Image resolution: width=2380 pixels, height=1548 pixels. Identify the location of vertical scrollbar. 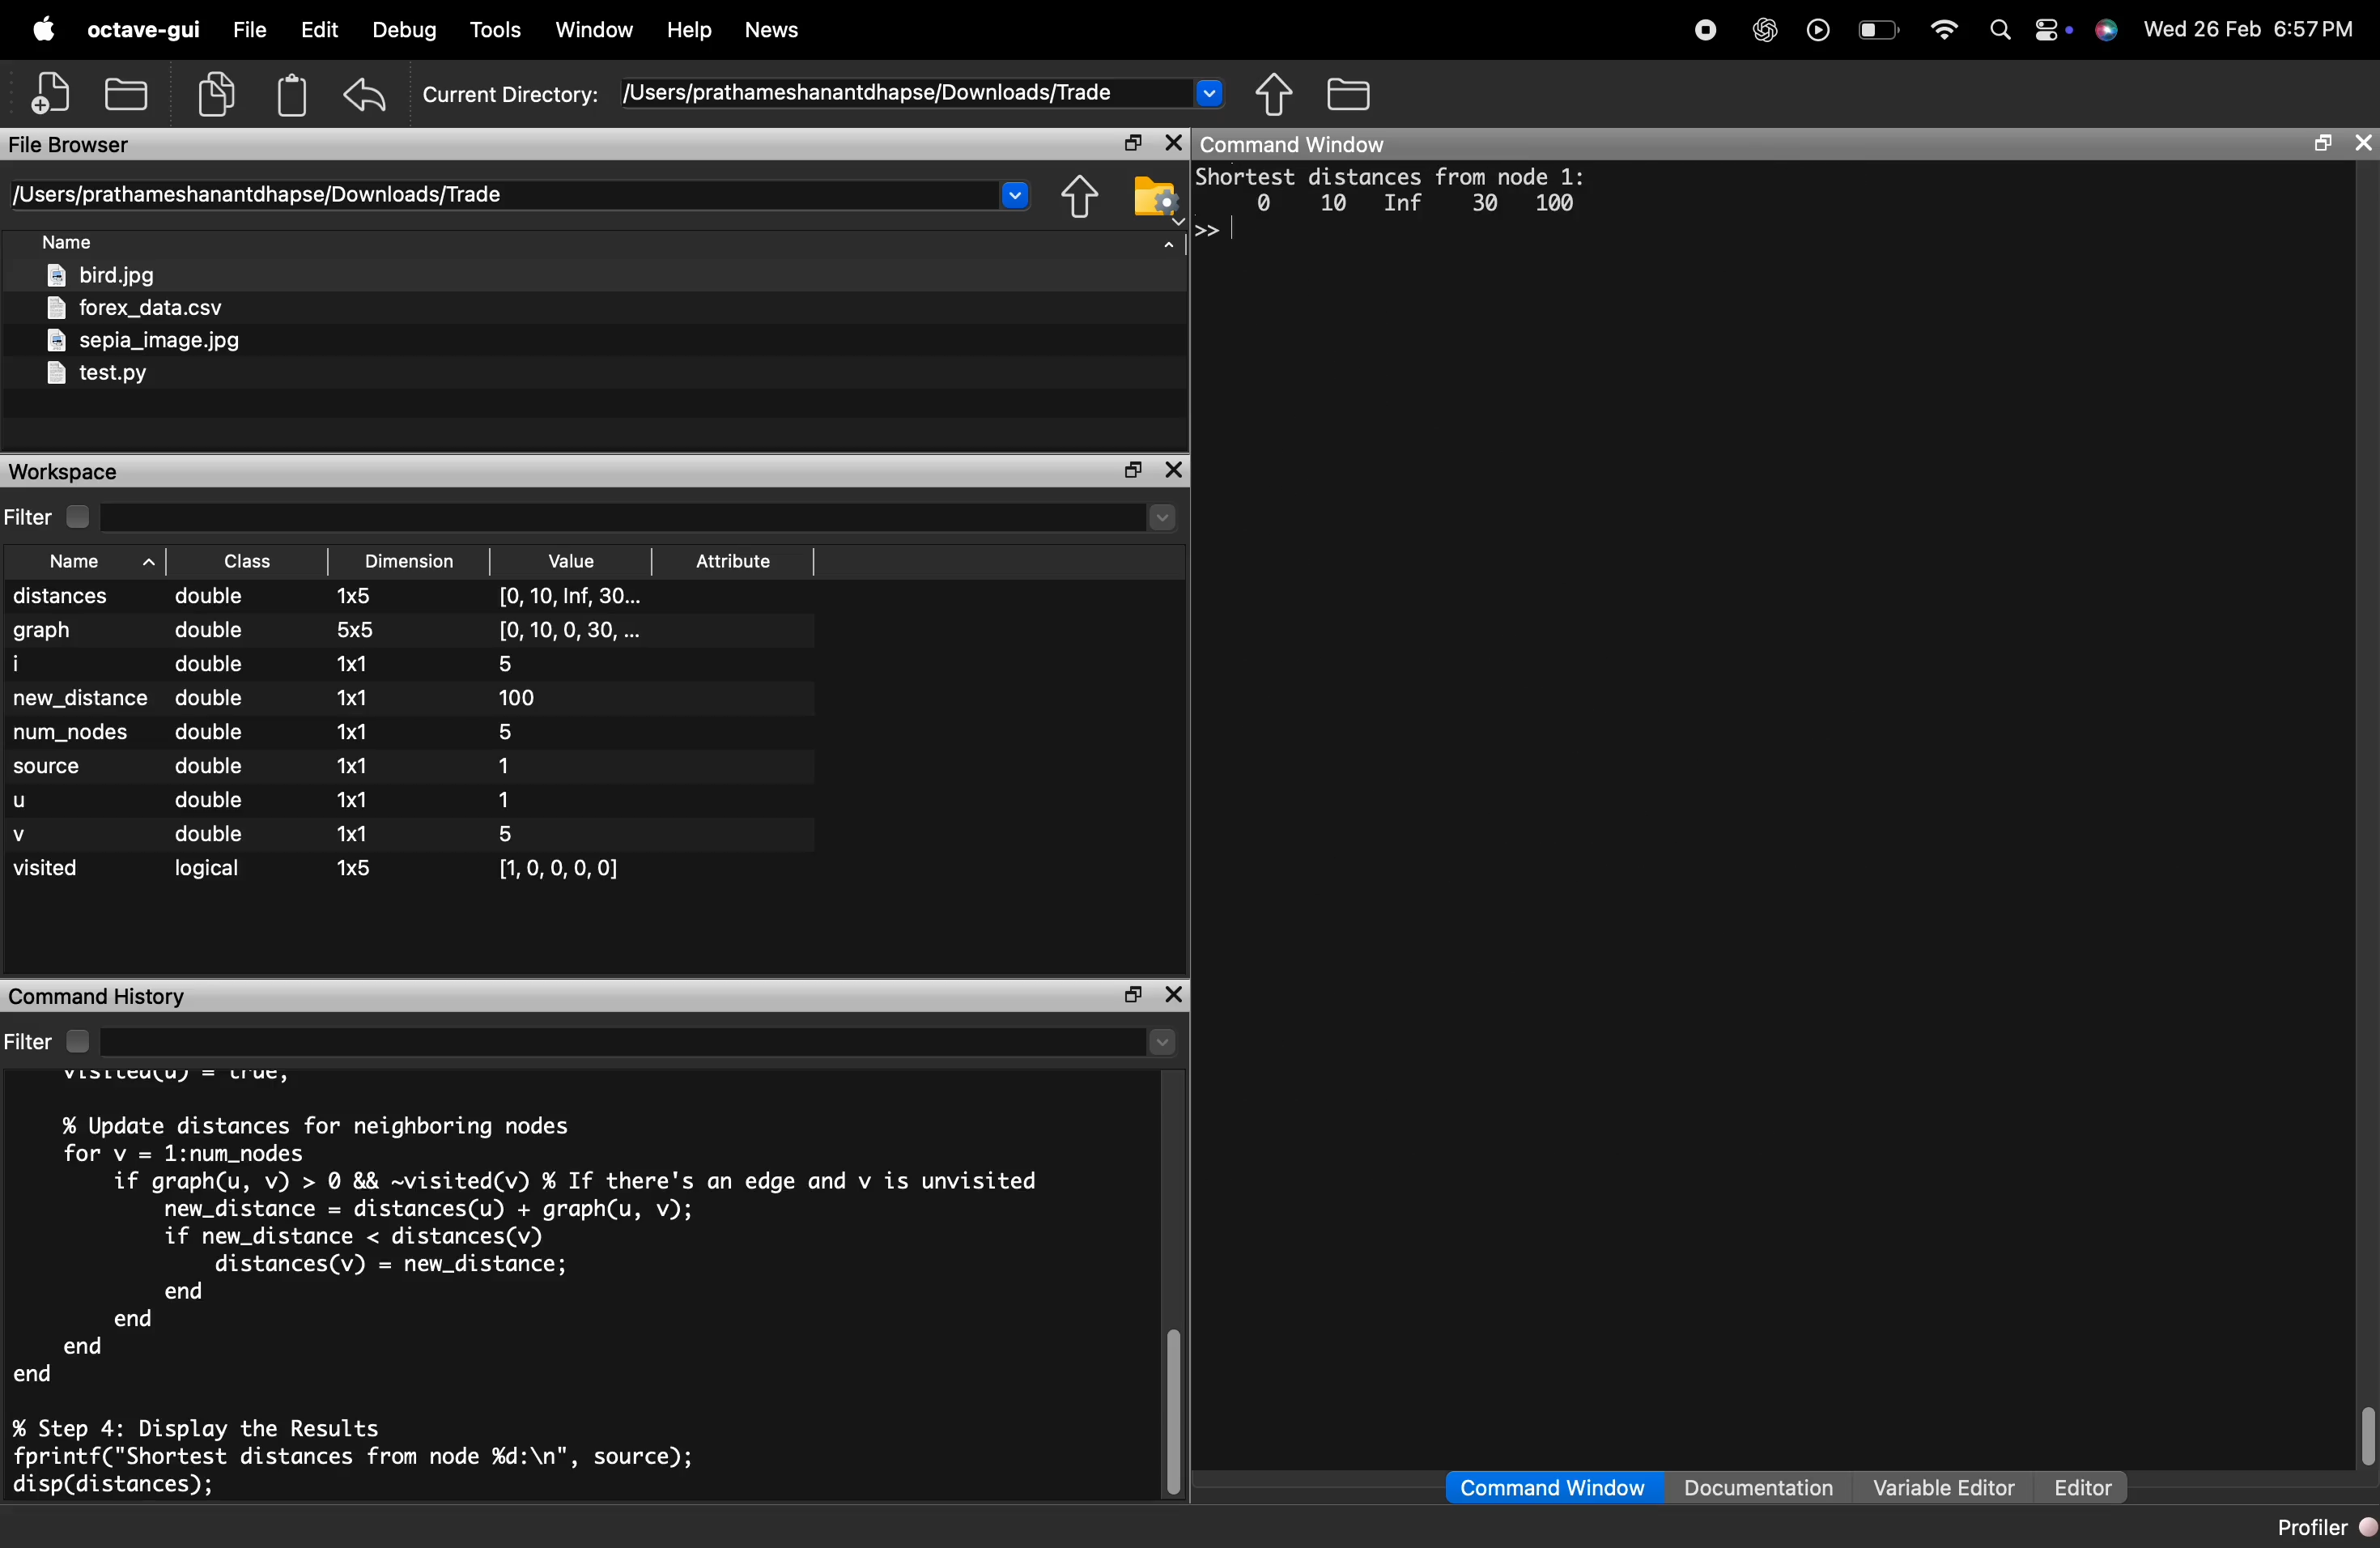
(2365, 1425).